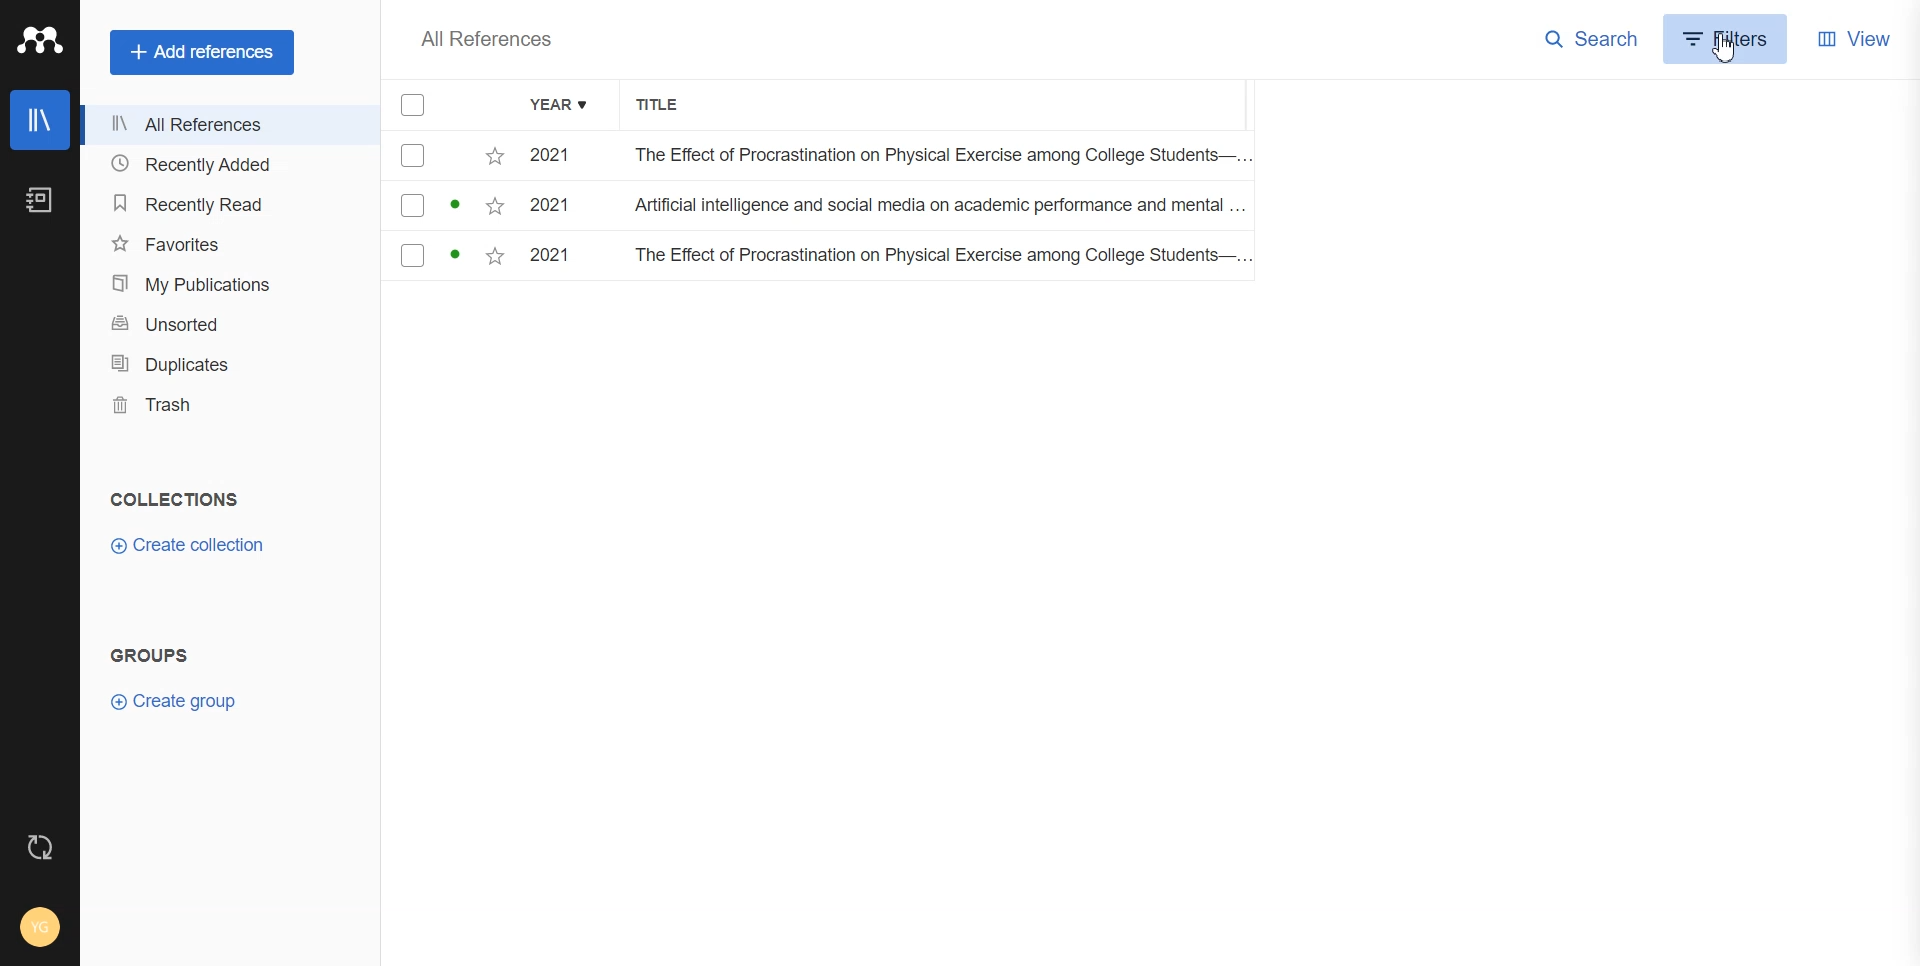  What do you see at coordinates (226, 203) in the screenshot?
I see `Recently Read` at bounding box center [226, 203].